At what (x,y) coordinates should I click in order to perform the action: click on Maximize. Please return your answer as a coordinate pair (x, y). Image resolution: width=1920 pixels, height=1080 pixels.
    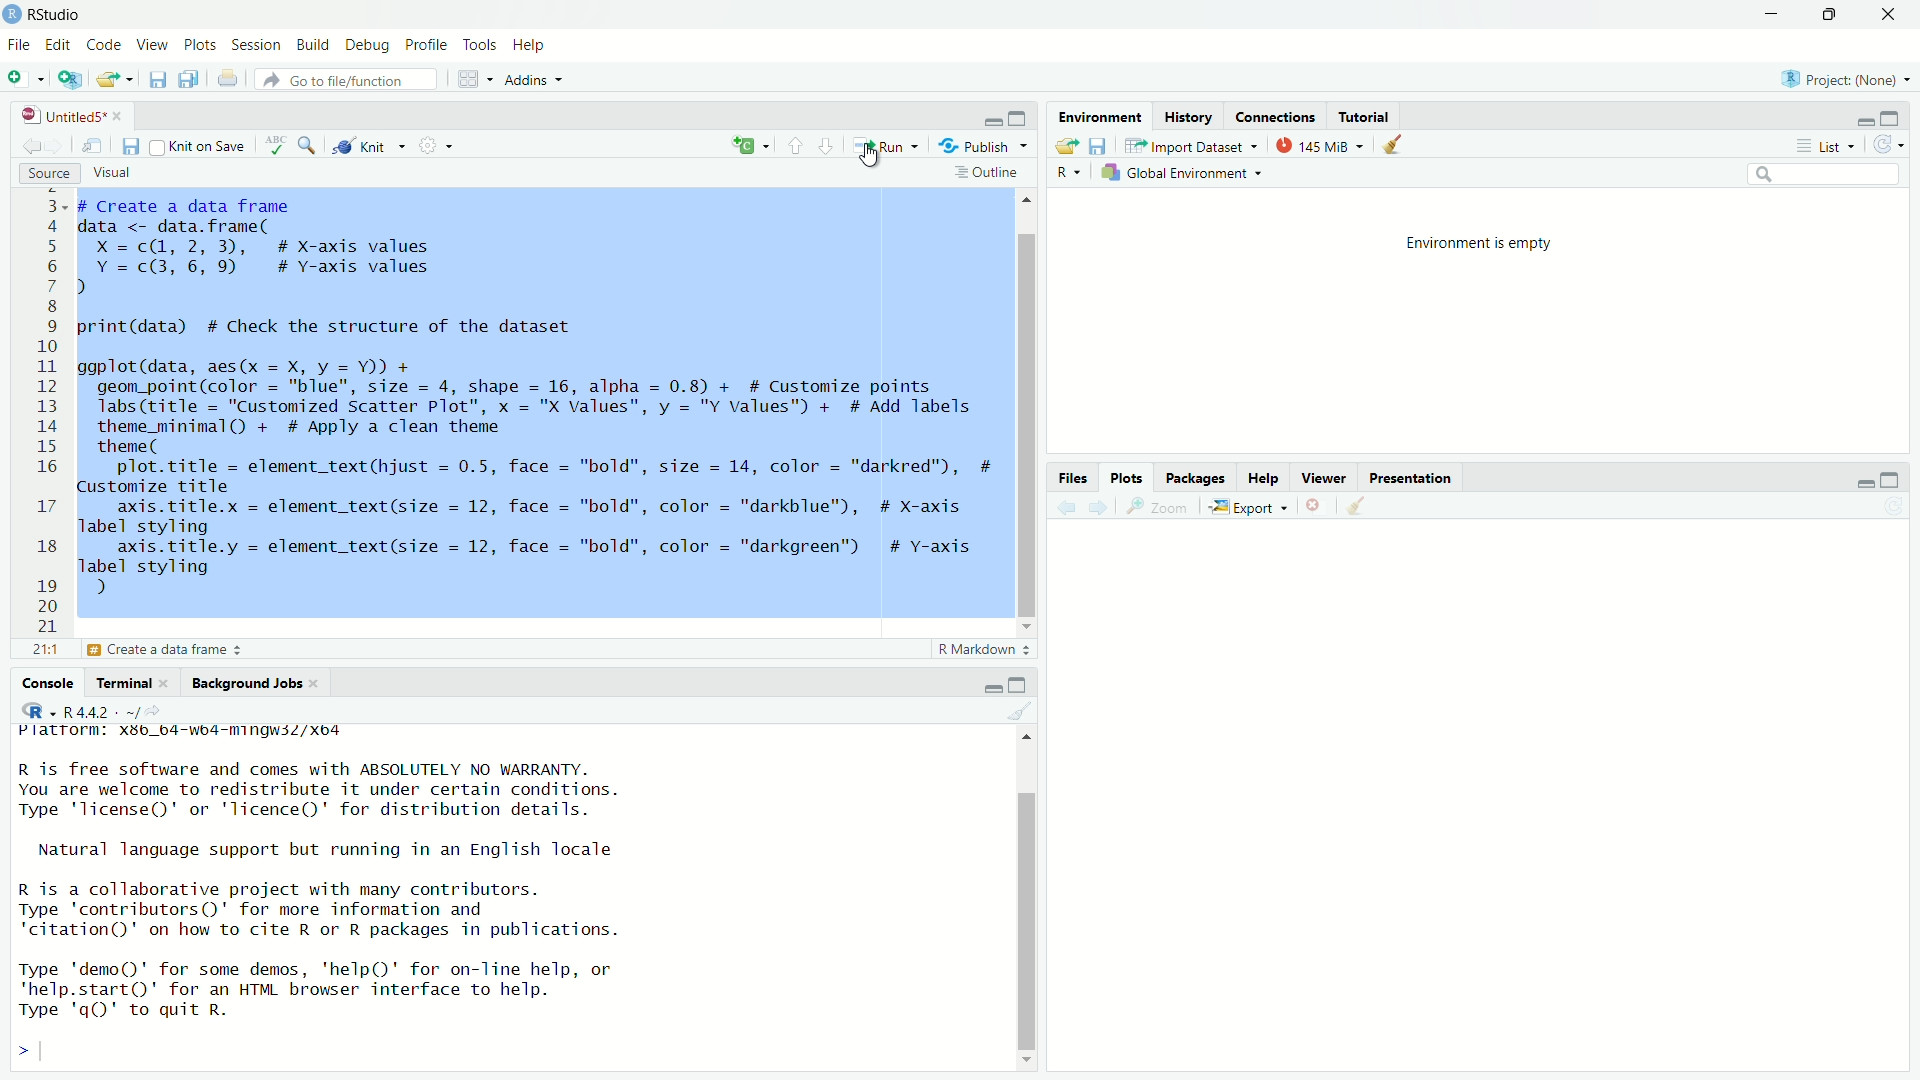
    Looking at the image, I should click on (1020, 686).